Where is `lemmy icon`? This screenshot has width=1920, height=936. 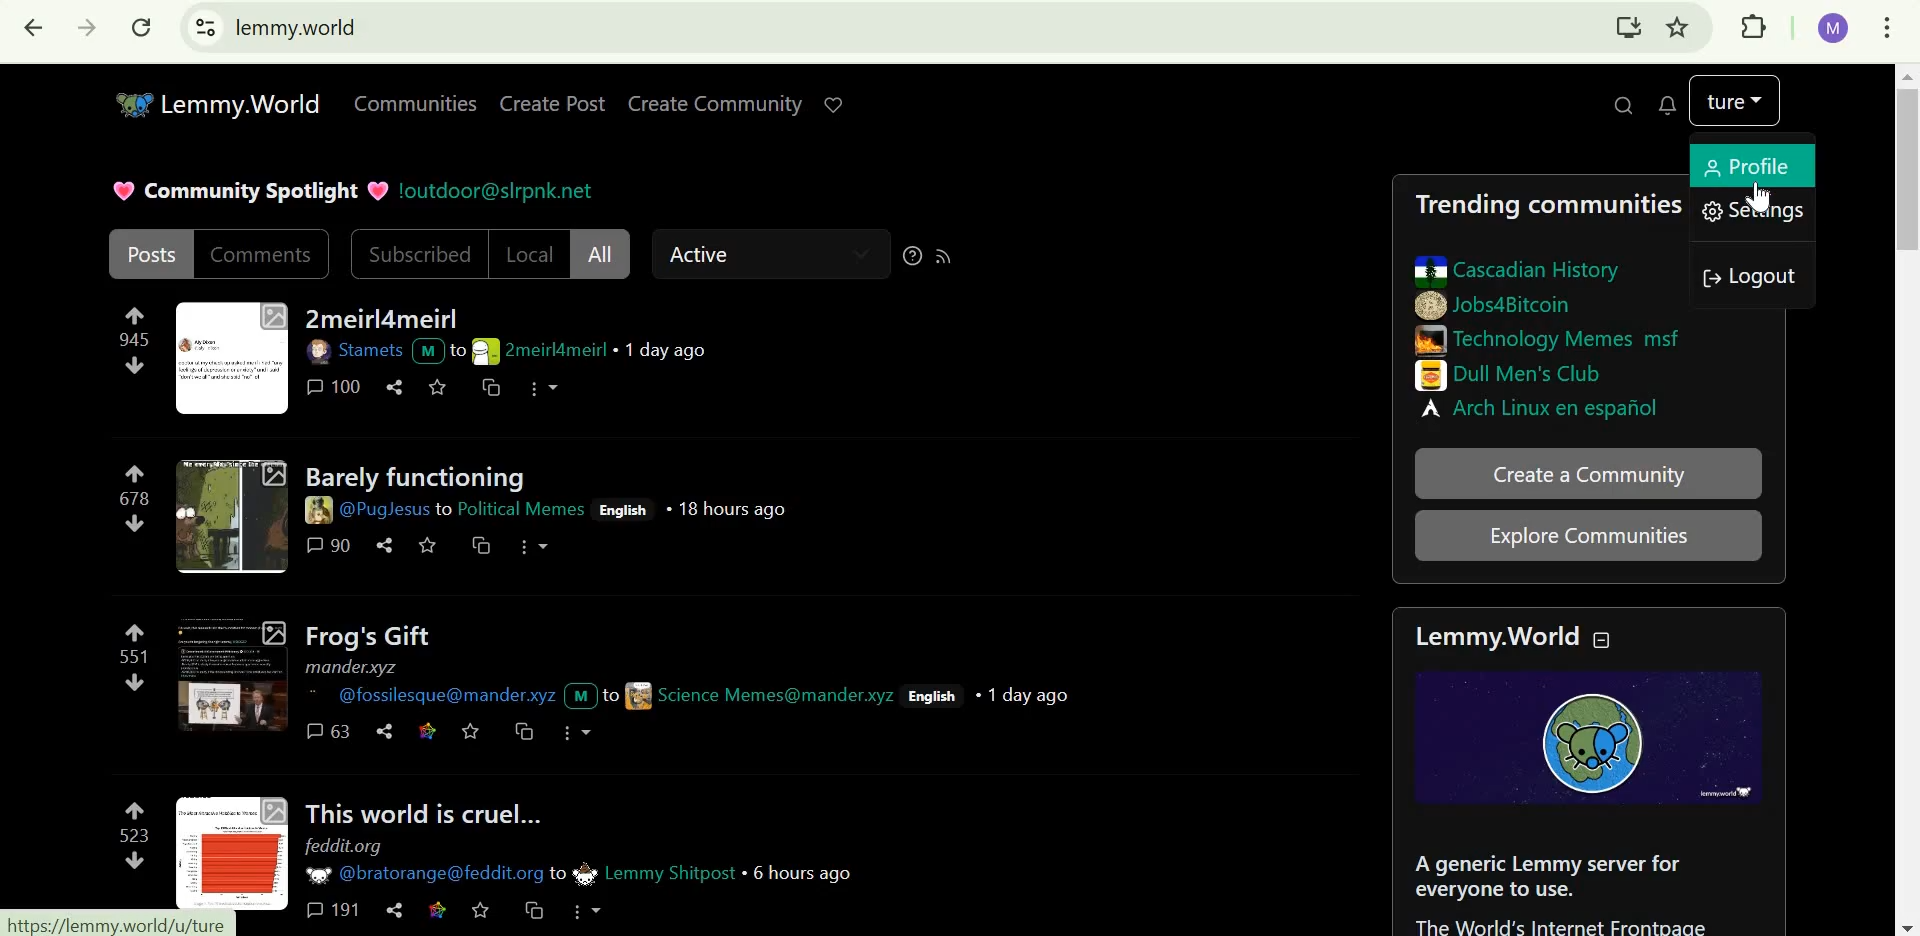
lemmy icon is located at coordinates (1588, 737).